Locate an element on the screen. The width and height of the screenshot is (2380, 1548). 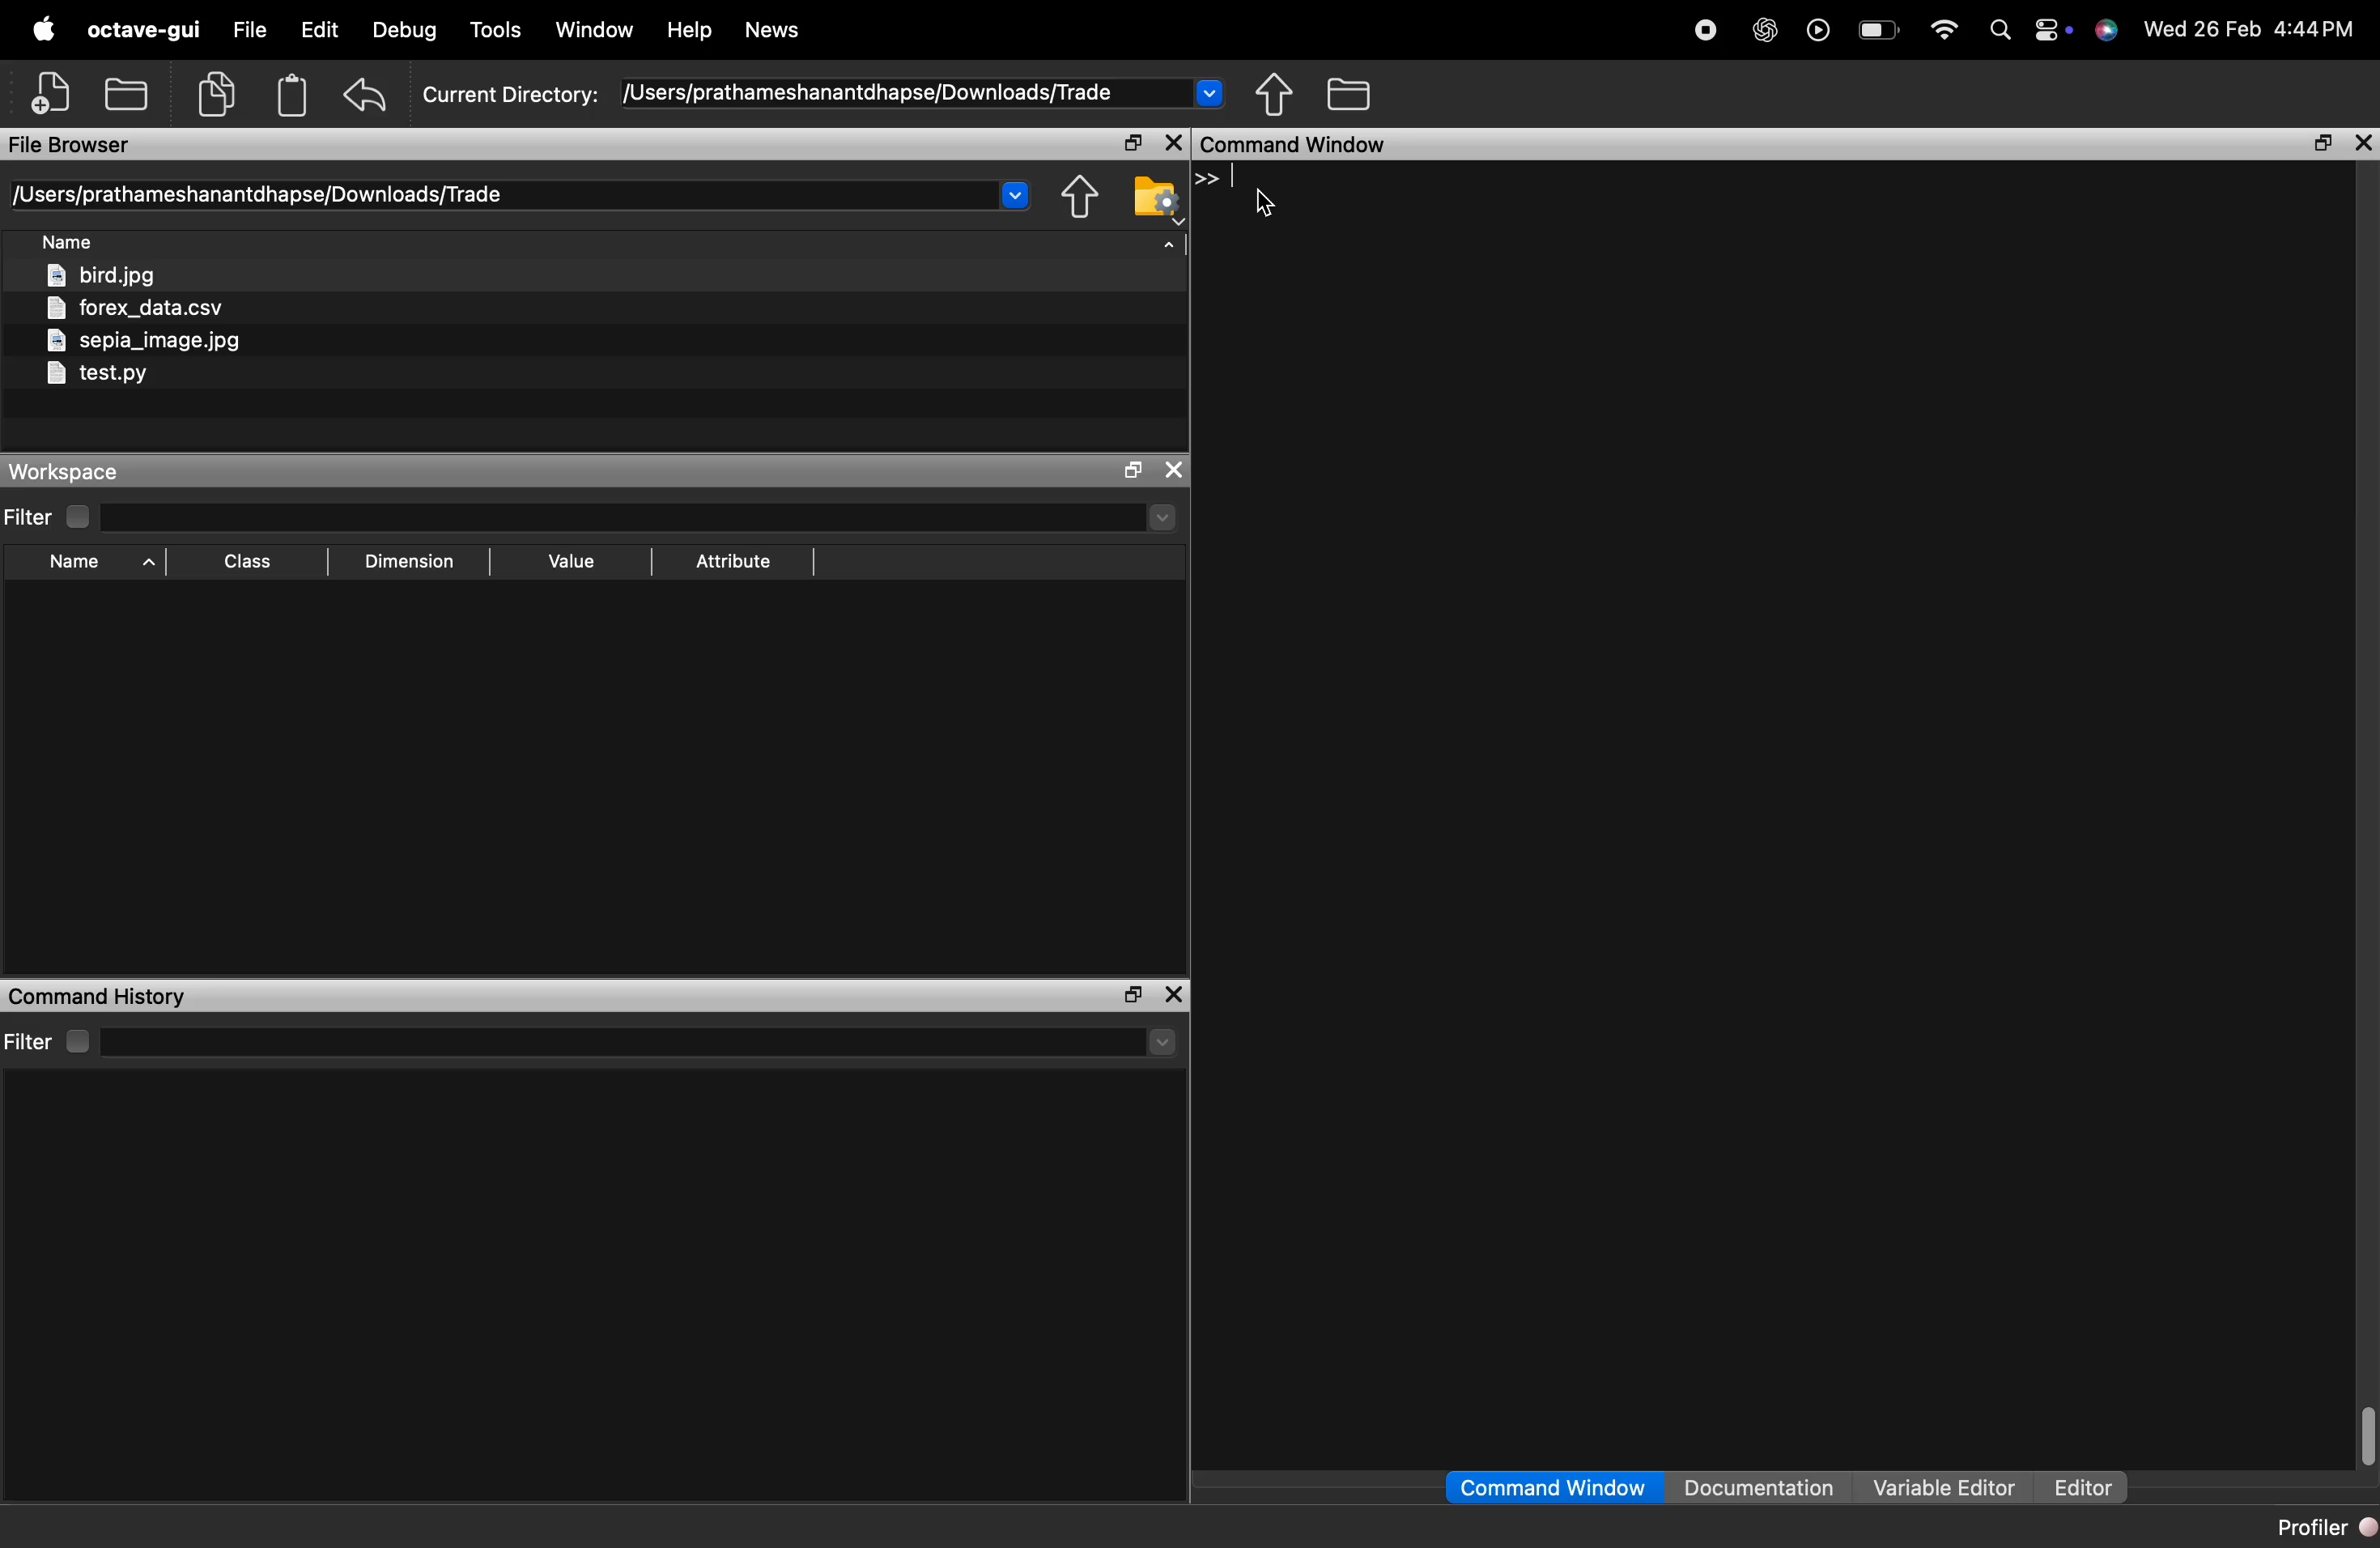
Editor is located at coordinates (2083, 1487).